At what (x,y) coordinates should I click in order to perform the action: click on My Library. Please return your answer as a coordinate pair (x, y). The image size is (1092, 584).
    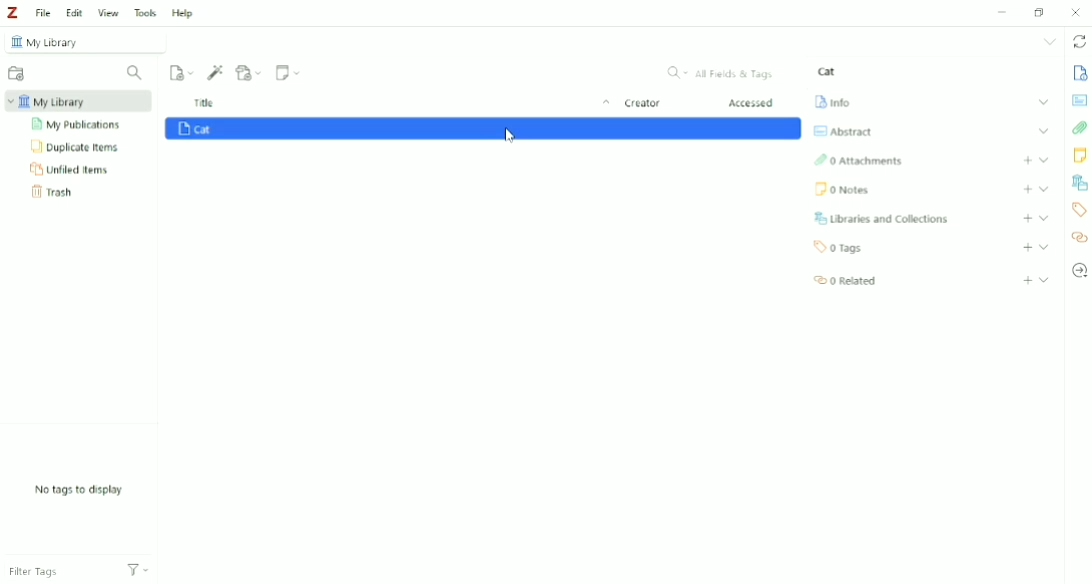
    Looking at the image, I should click on (87, 41).